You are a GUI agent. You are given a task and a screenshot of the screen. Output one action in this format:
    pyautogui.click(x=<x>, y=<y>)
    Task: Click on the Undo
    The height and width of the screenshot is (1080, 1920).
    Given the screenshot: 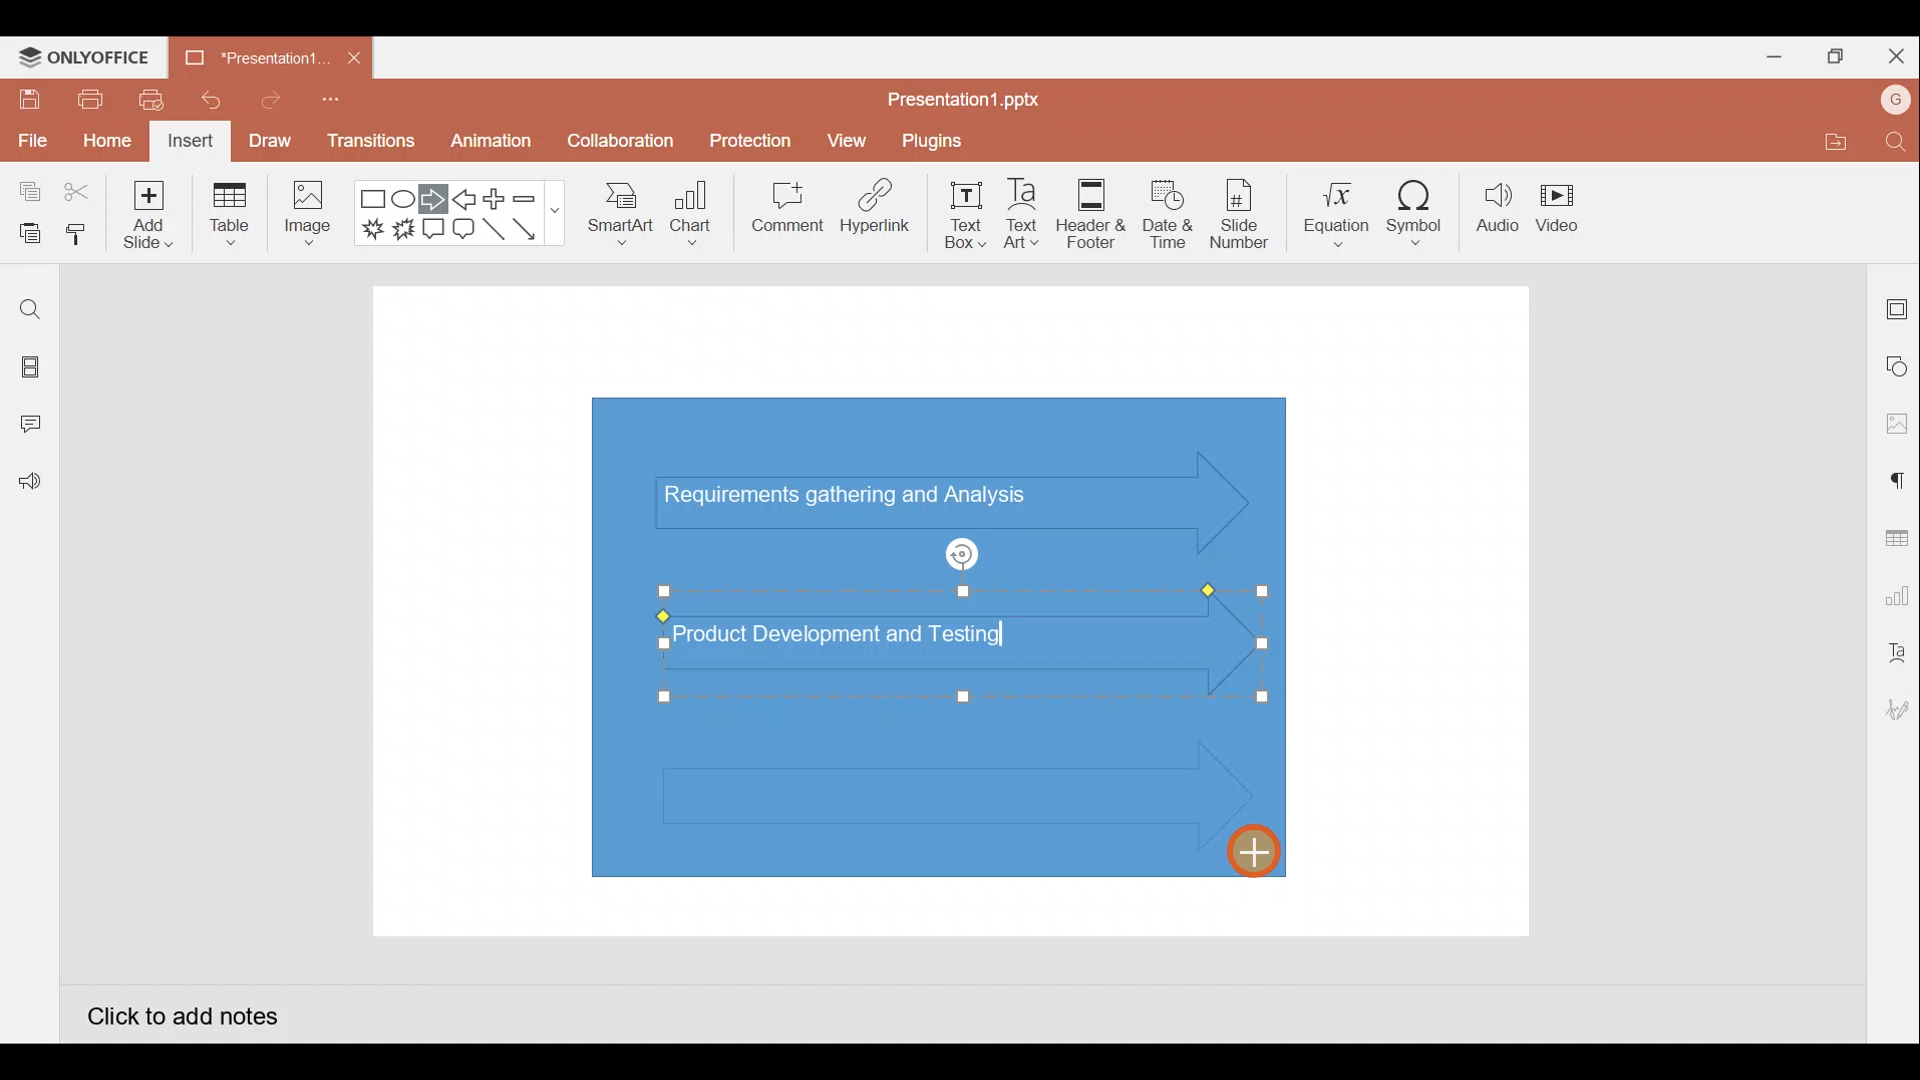 What is the action you would take?
    pyautogui.click(x=203, y=100)
    